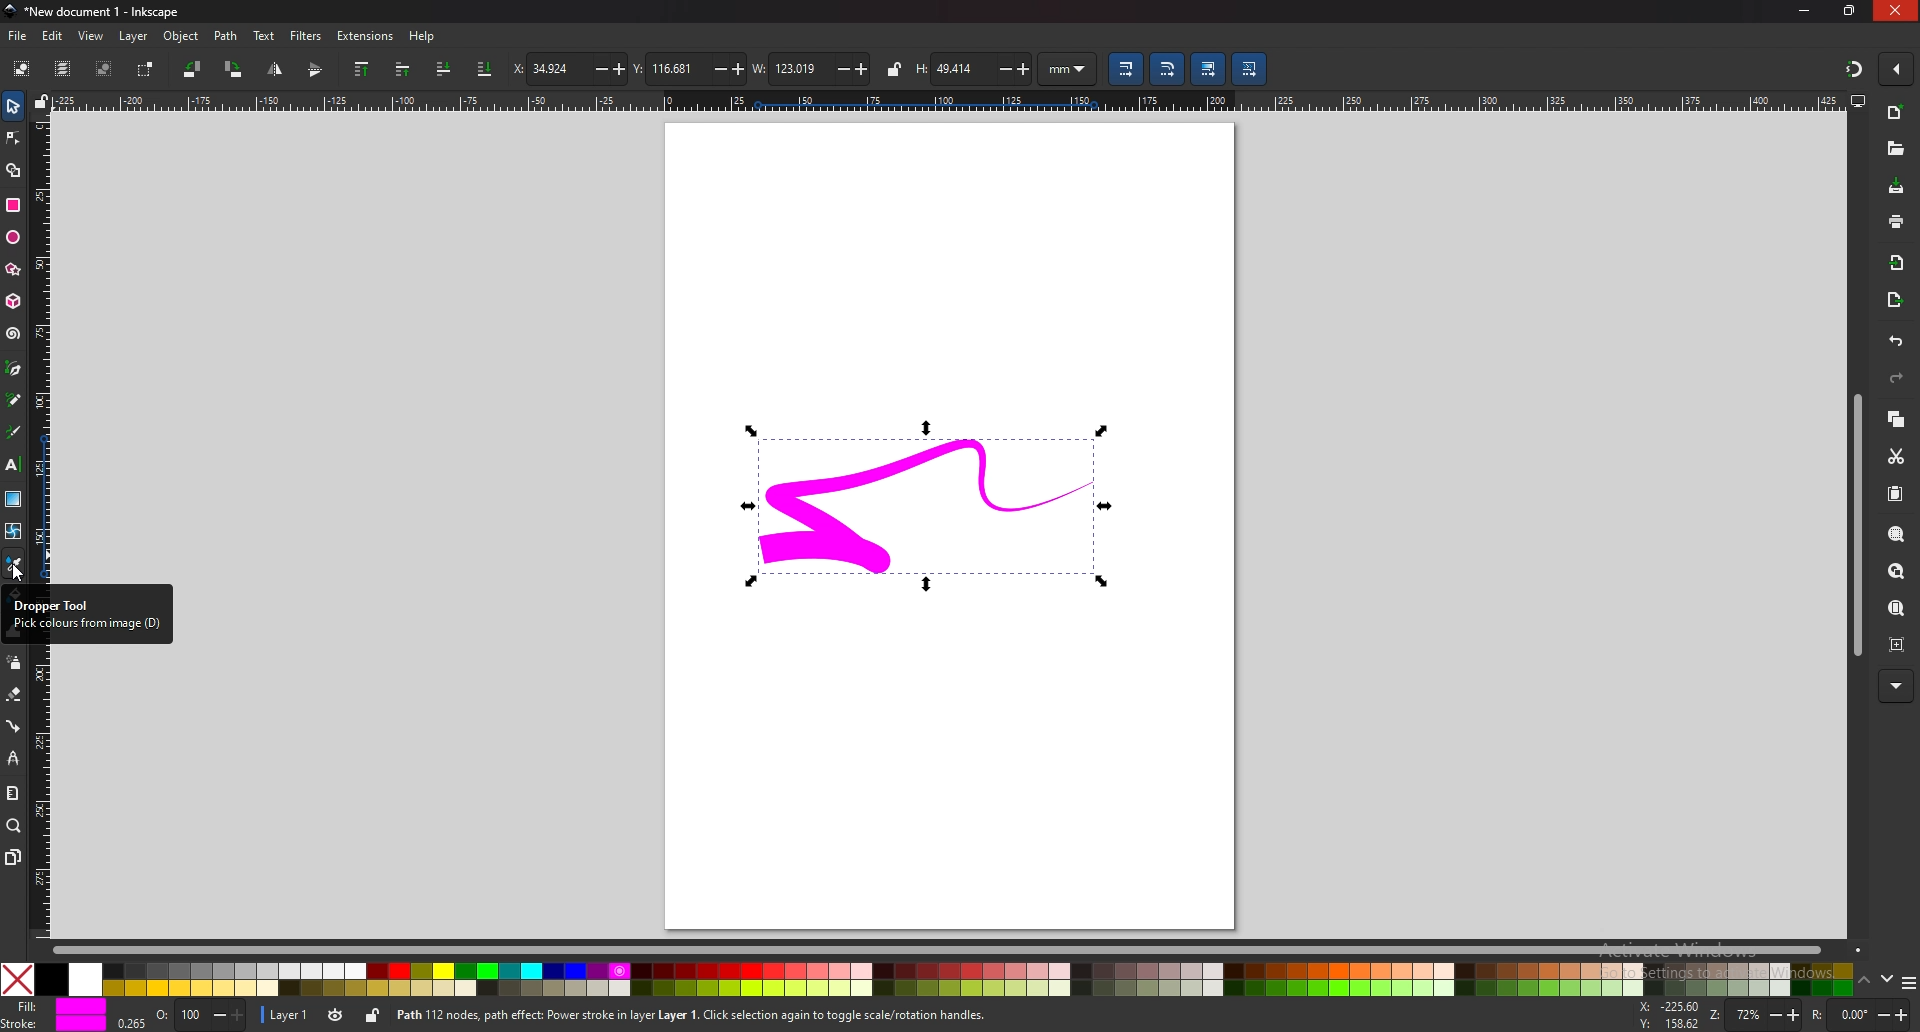 The width and height of the screenshot is (1920, 1032). Describe the element at coordinates (129, 1021) in the screenshot. I see `0.265` at that location.